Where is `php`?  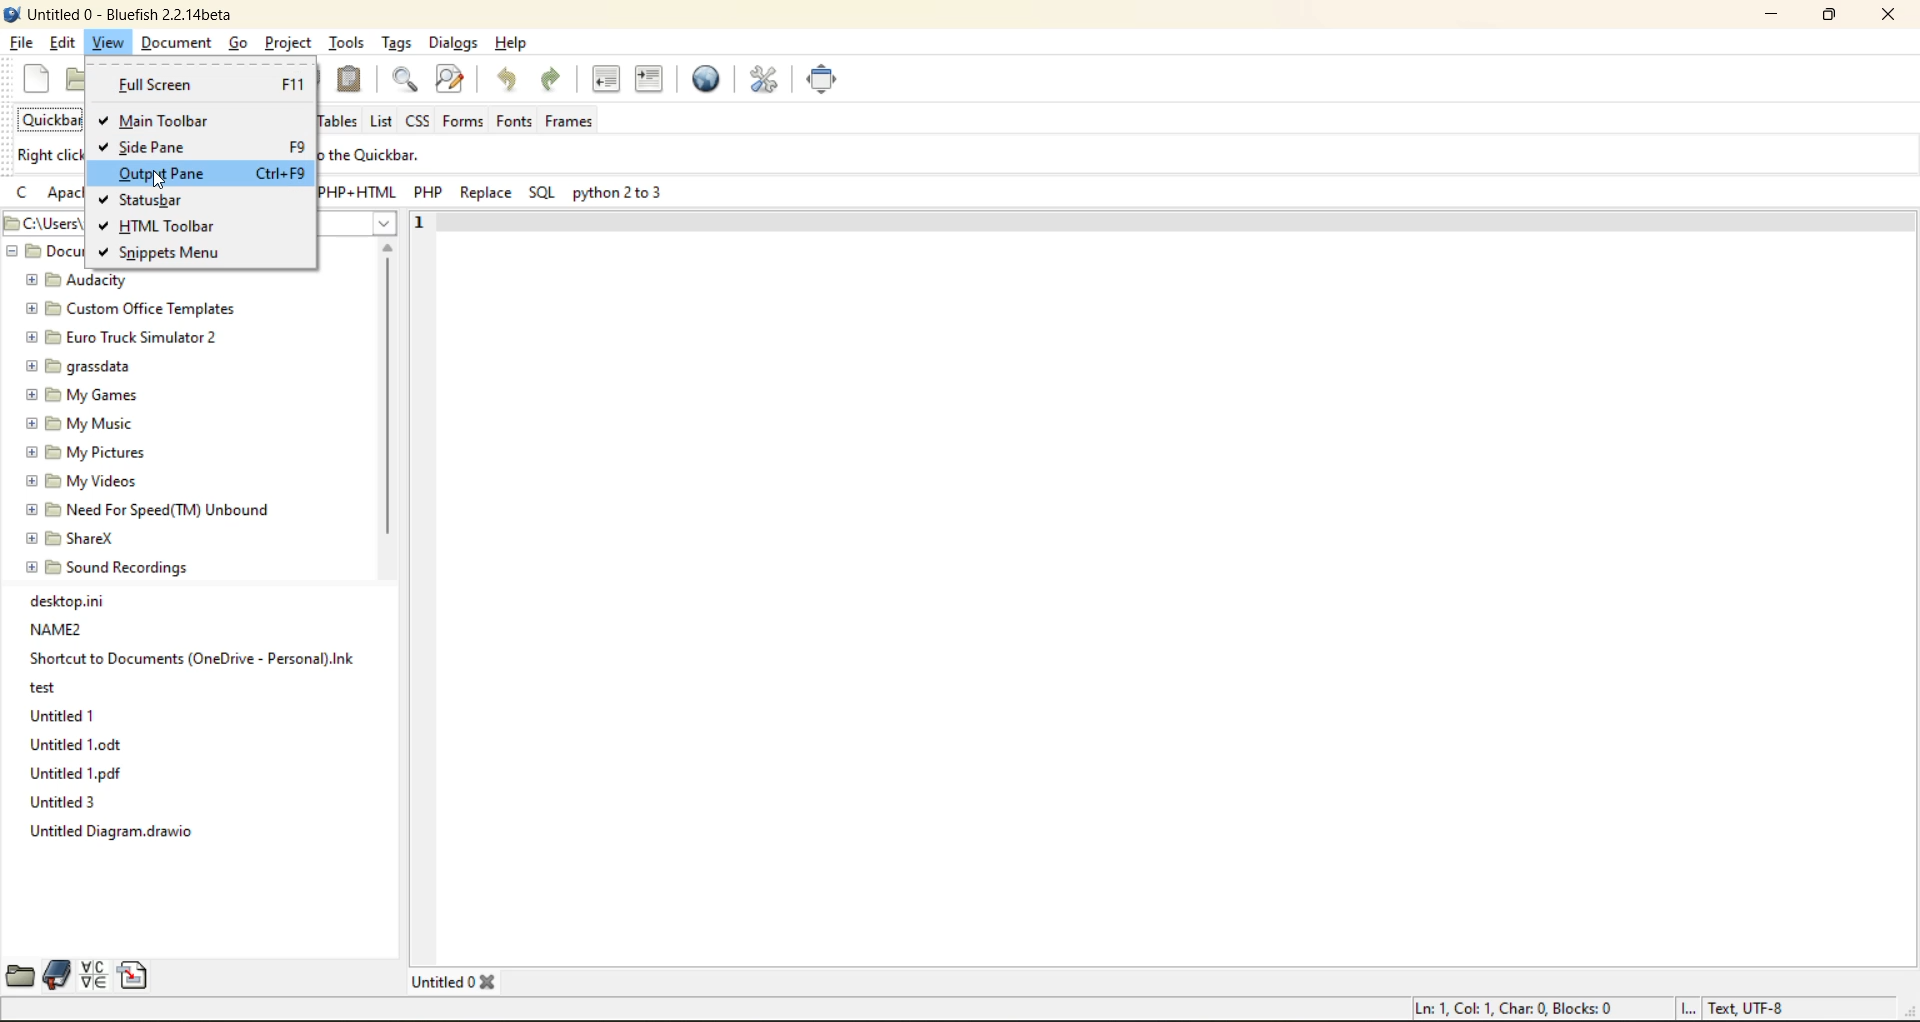
php is located at coordinates (430, 193).